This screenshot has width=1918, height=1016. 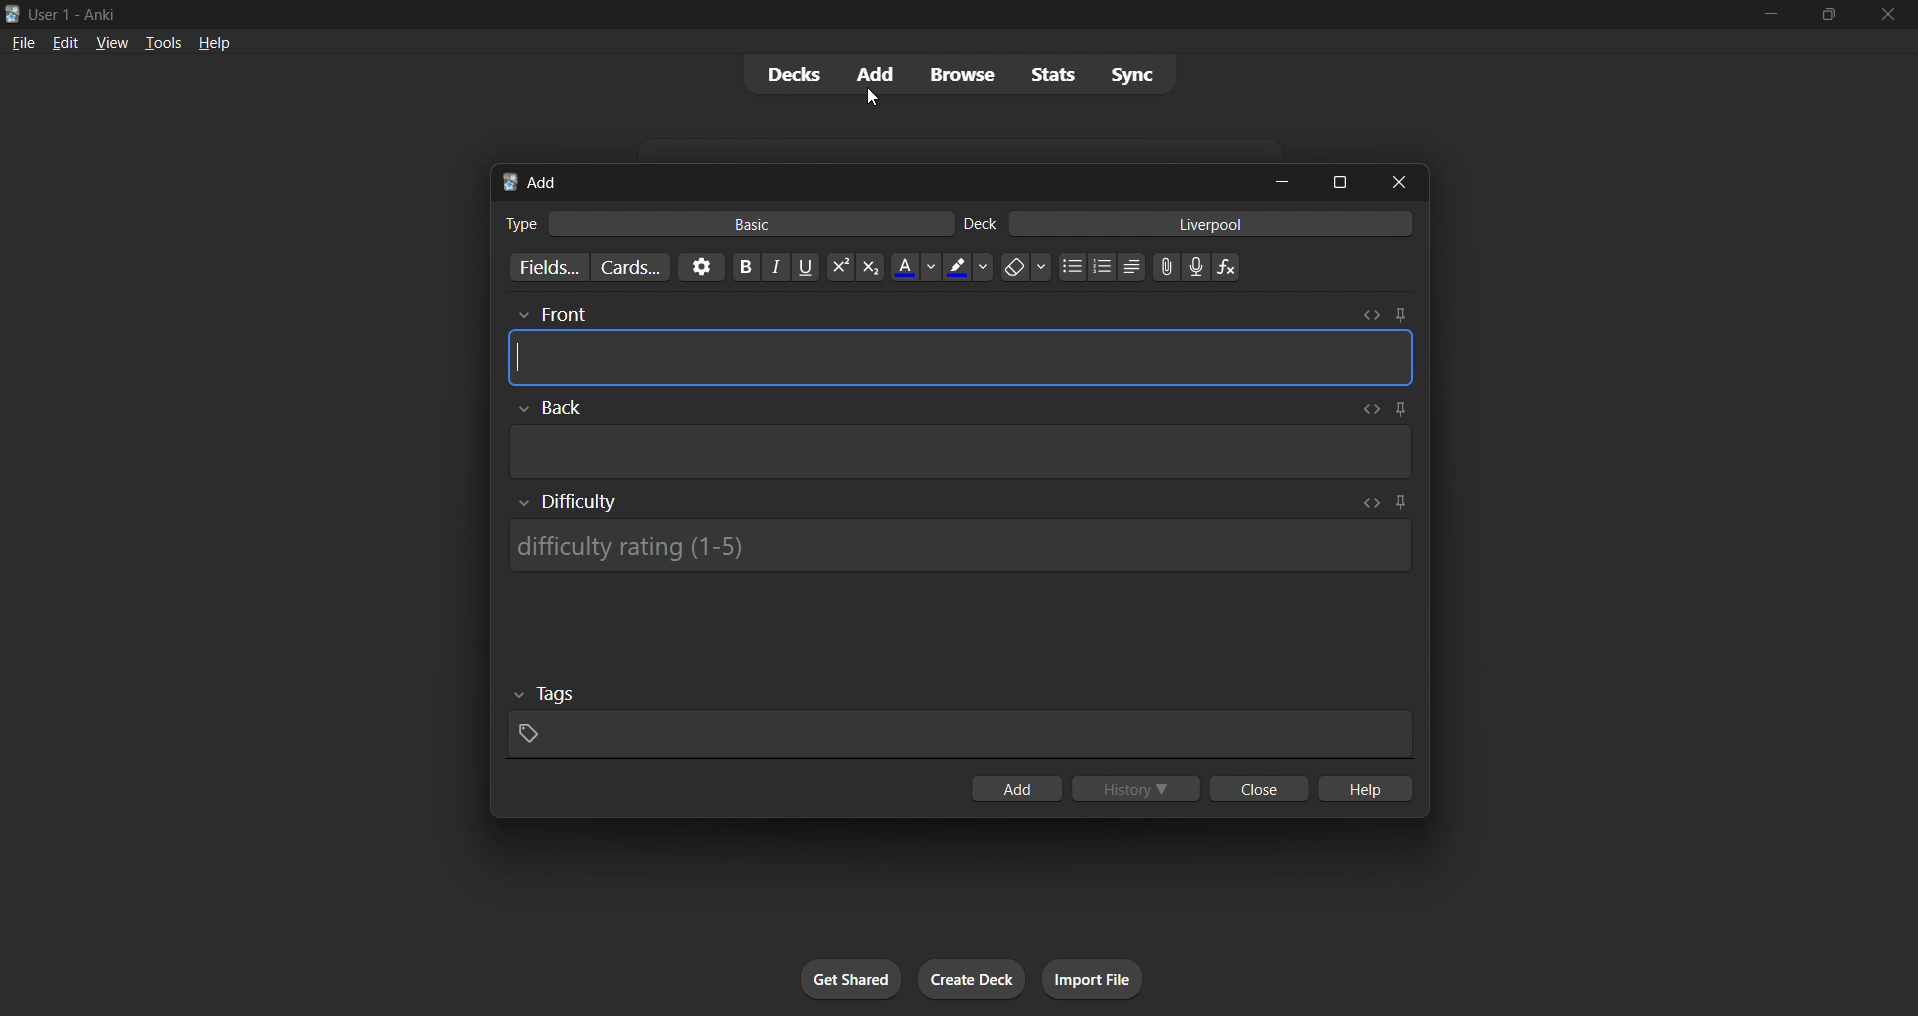 What do you see at coordinates (1164, 269) in the screenshot?
I see `link` at bounding box center [1164, 269].